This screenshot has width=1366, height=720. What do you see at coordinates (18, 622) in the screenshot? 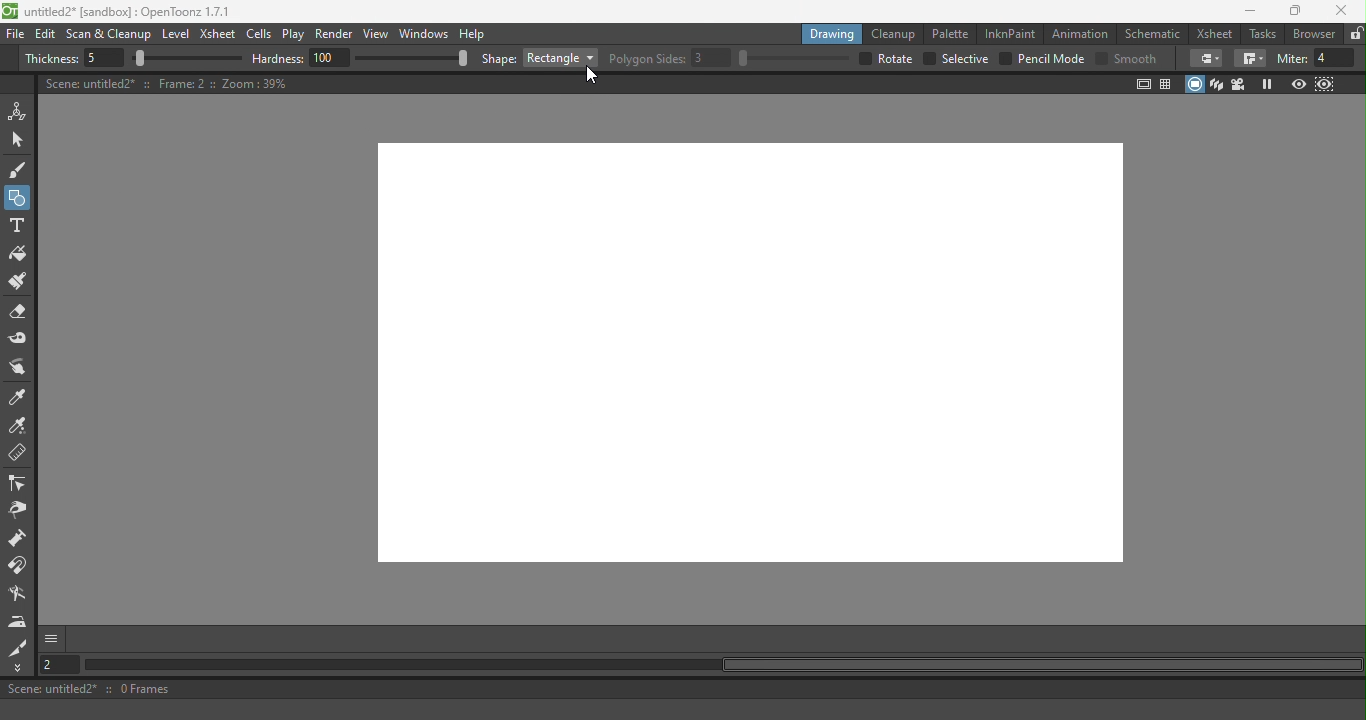
I see `Iron tool` at bounding box center [18, 622].